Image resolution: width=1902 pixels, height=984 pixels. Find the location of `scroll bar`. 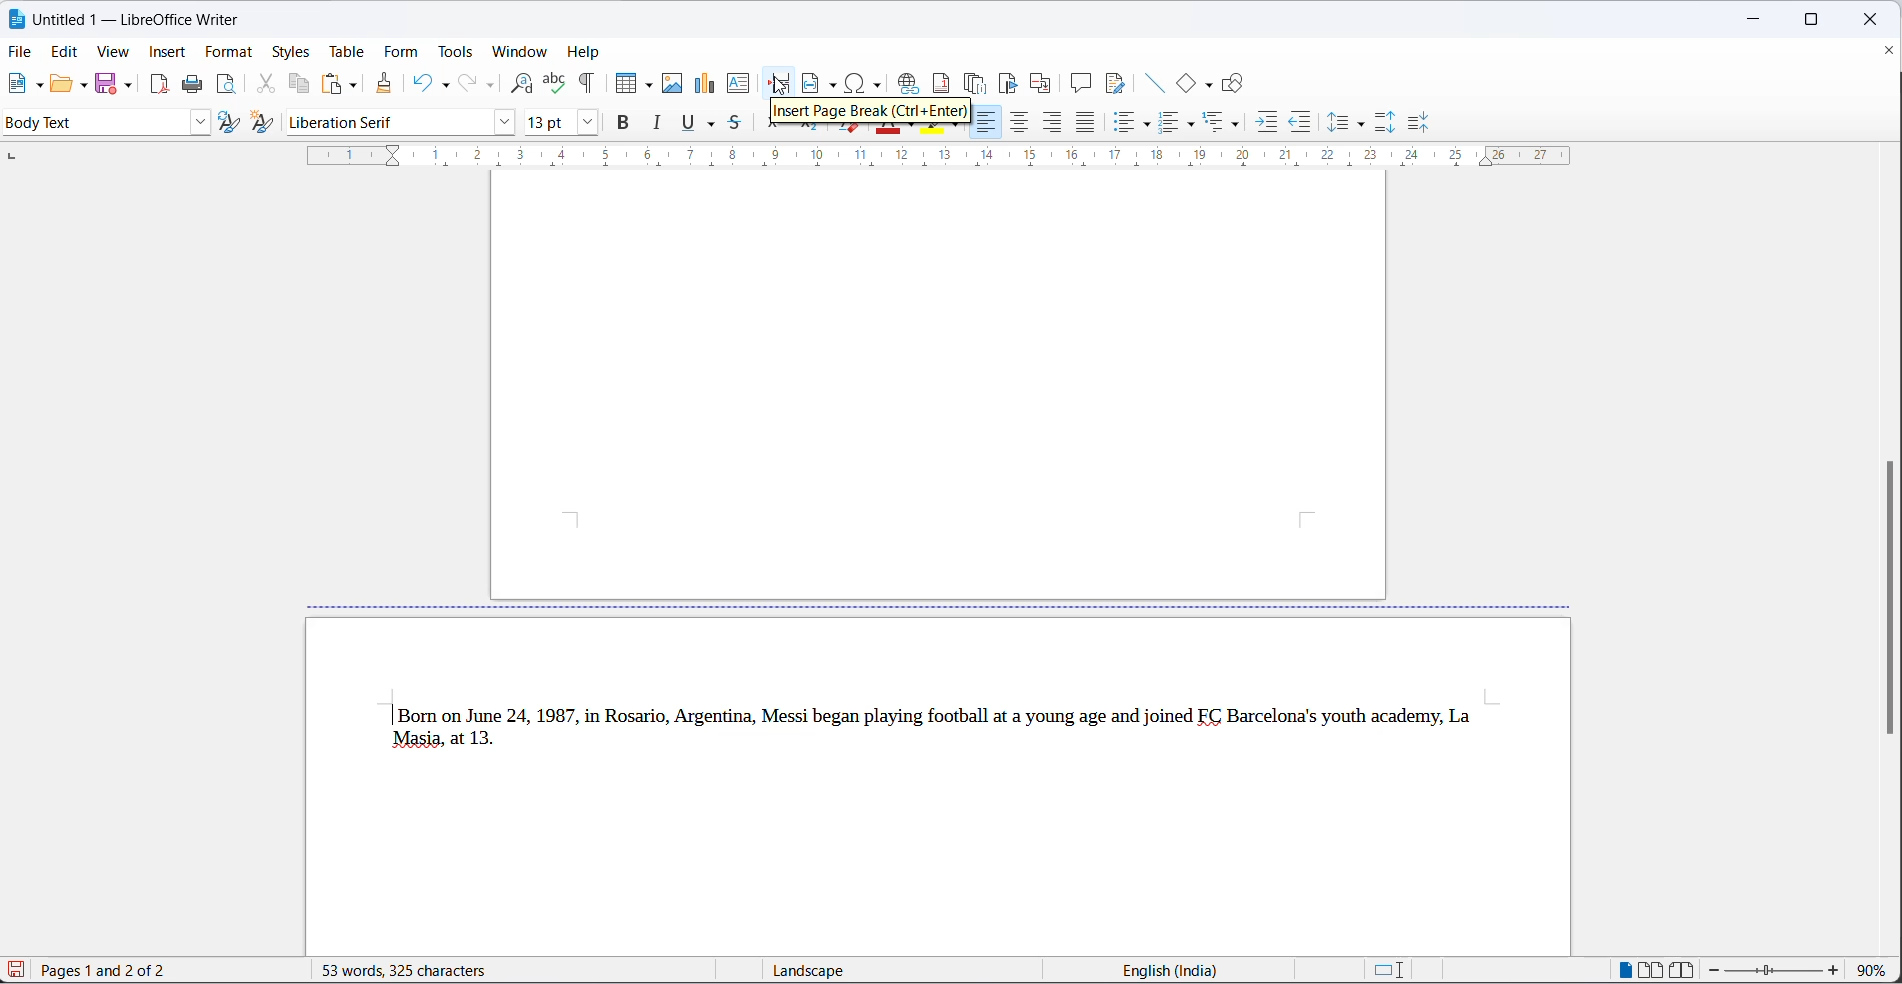

scroll bar is located at coordinates (1886, 595).